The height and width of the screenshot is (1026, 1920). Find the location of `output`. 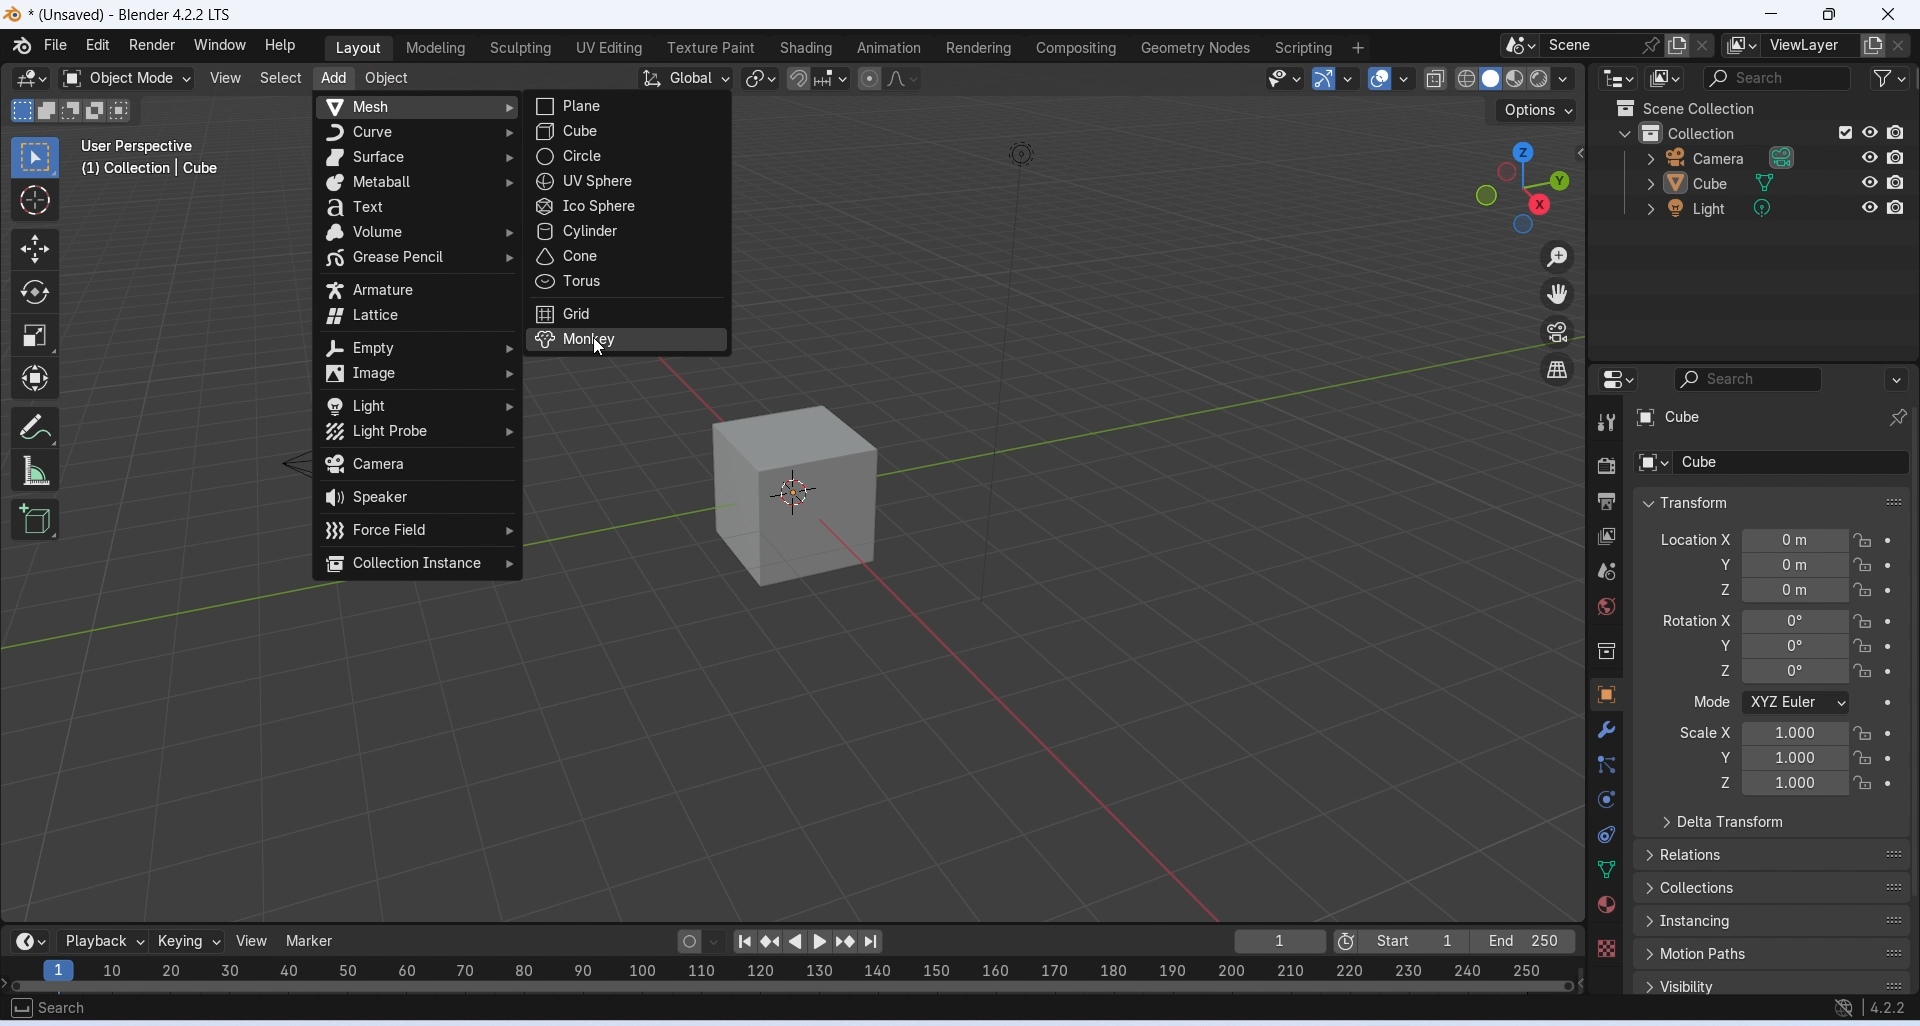

output is located at coordinates (1606, 501).